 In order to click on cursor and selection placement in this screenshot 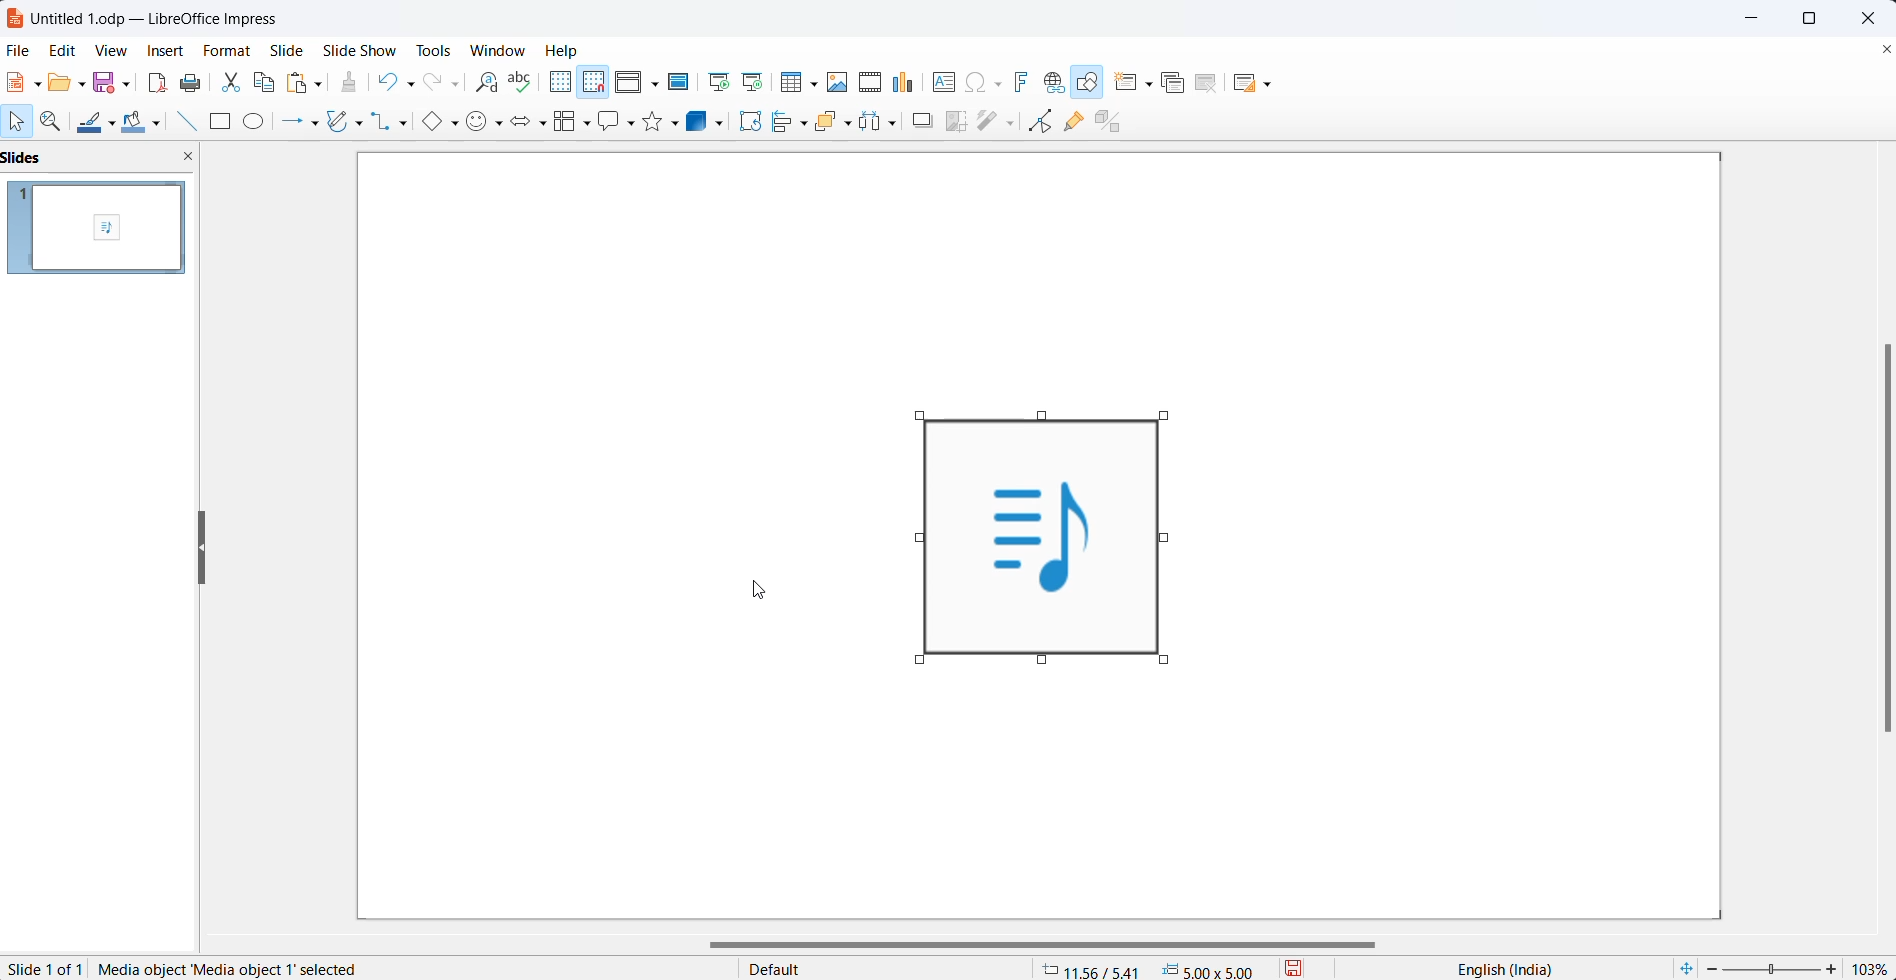, I will do `click(1152, 968)`.